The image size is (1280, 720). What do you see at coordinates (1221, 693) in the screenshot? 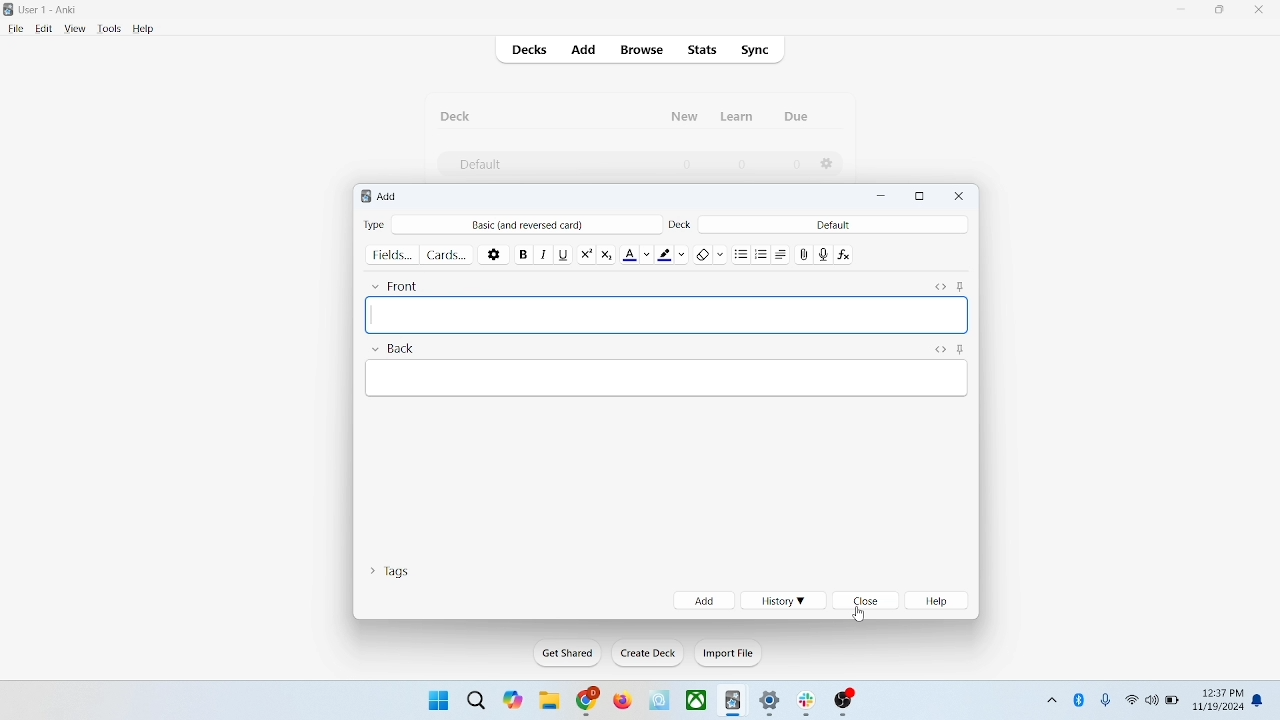
I see `12:37 PM` at bounding box center [1221, 693].